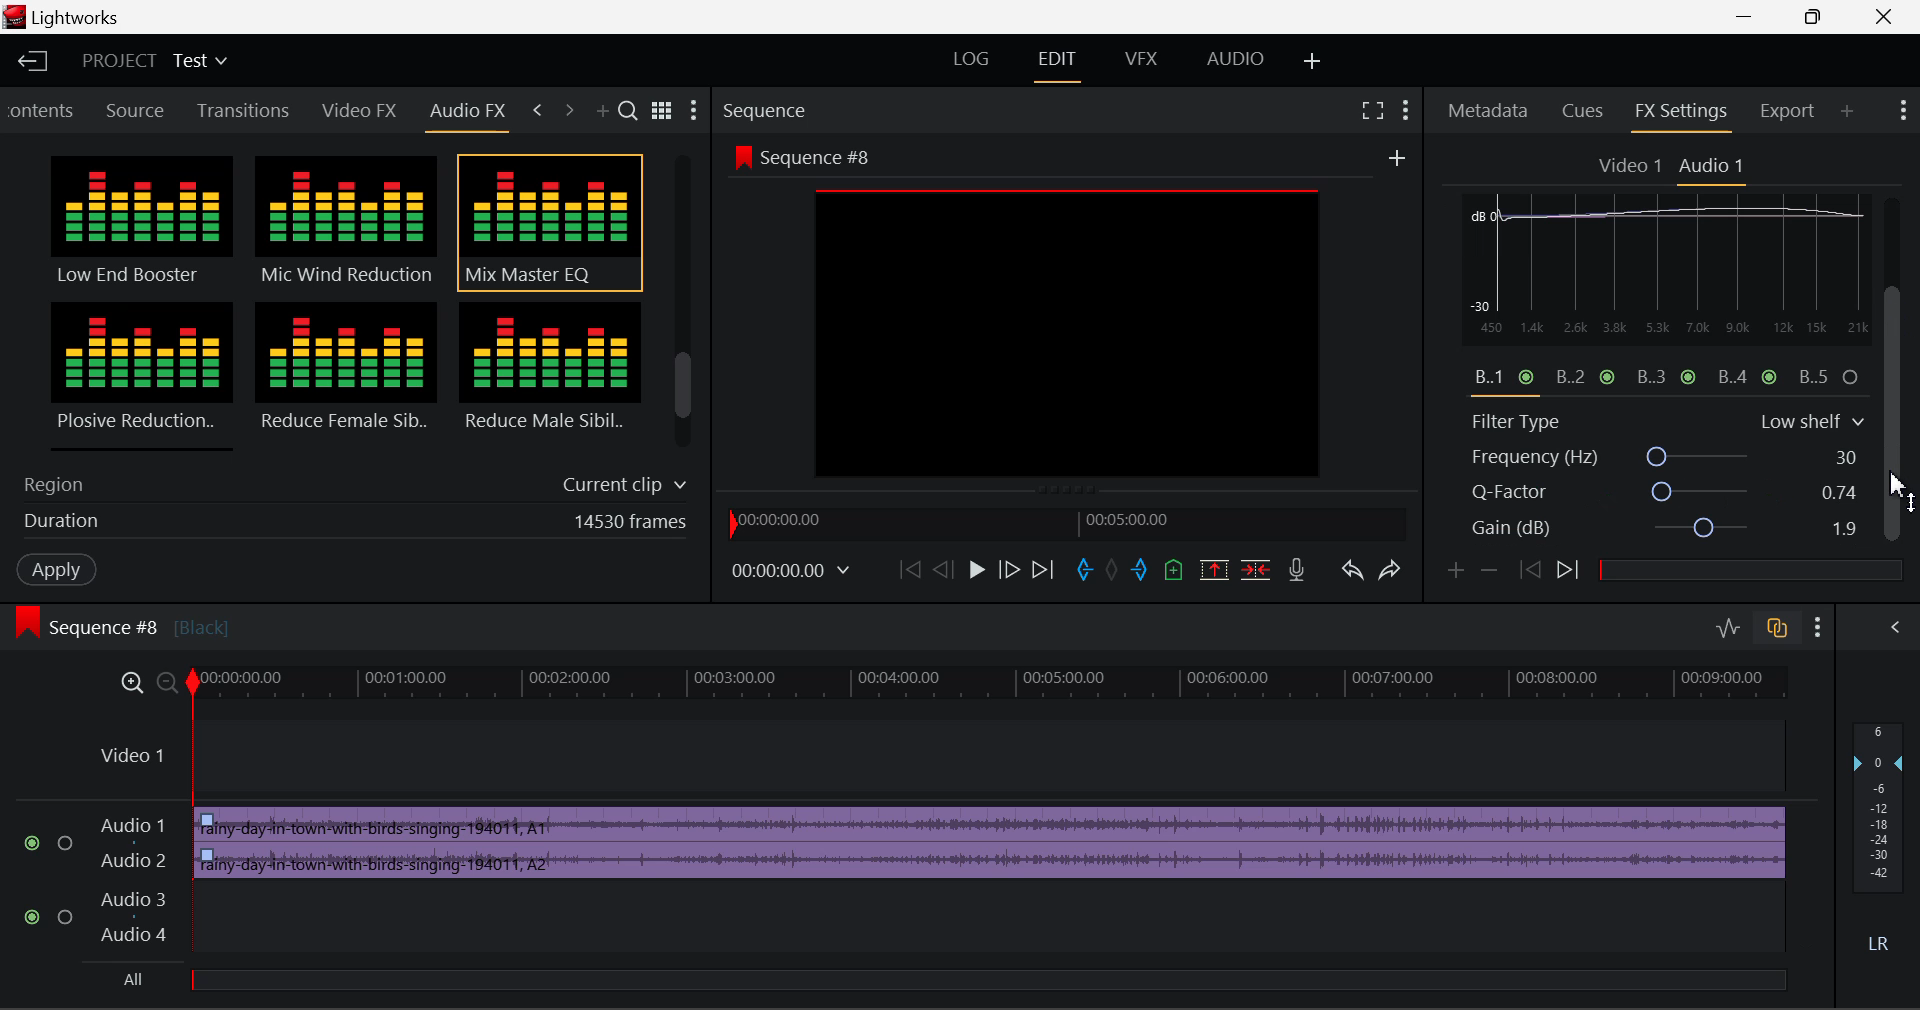 This screenshot has width=1920, height=1010. I want to click on Audio FX , so click(468, 111).